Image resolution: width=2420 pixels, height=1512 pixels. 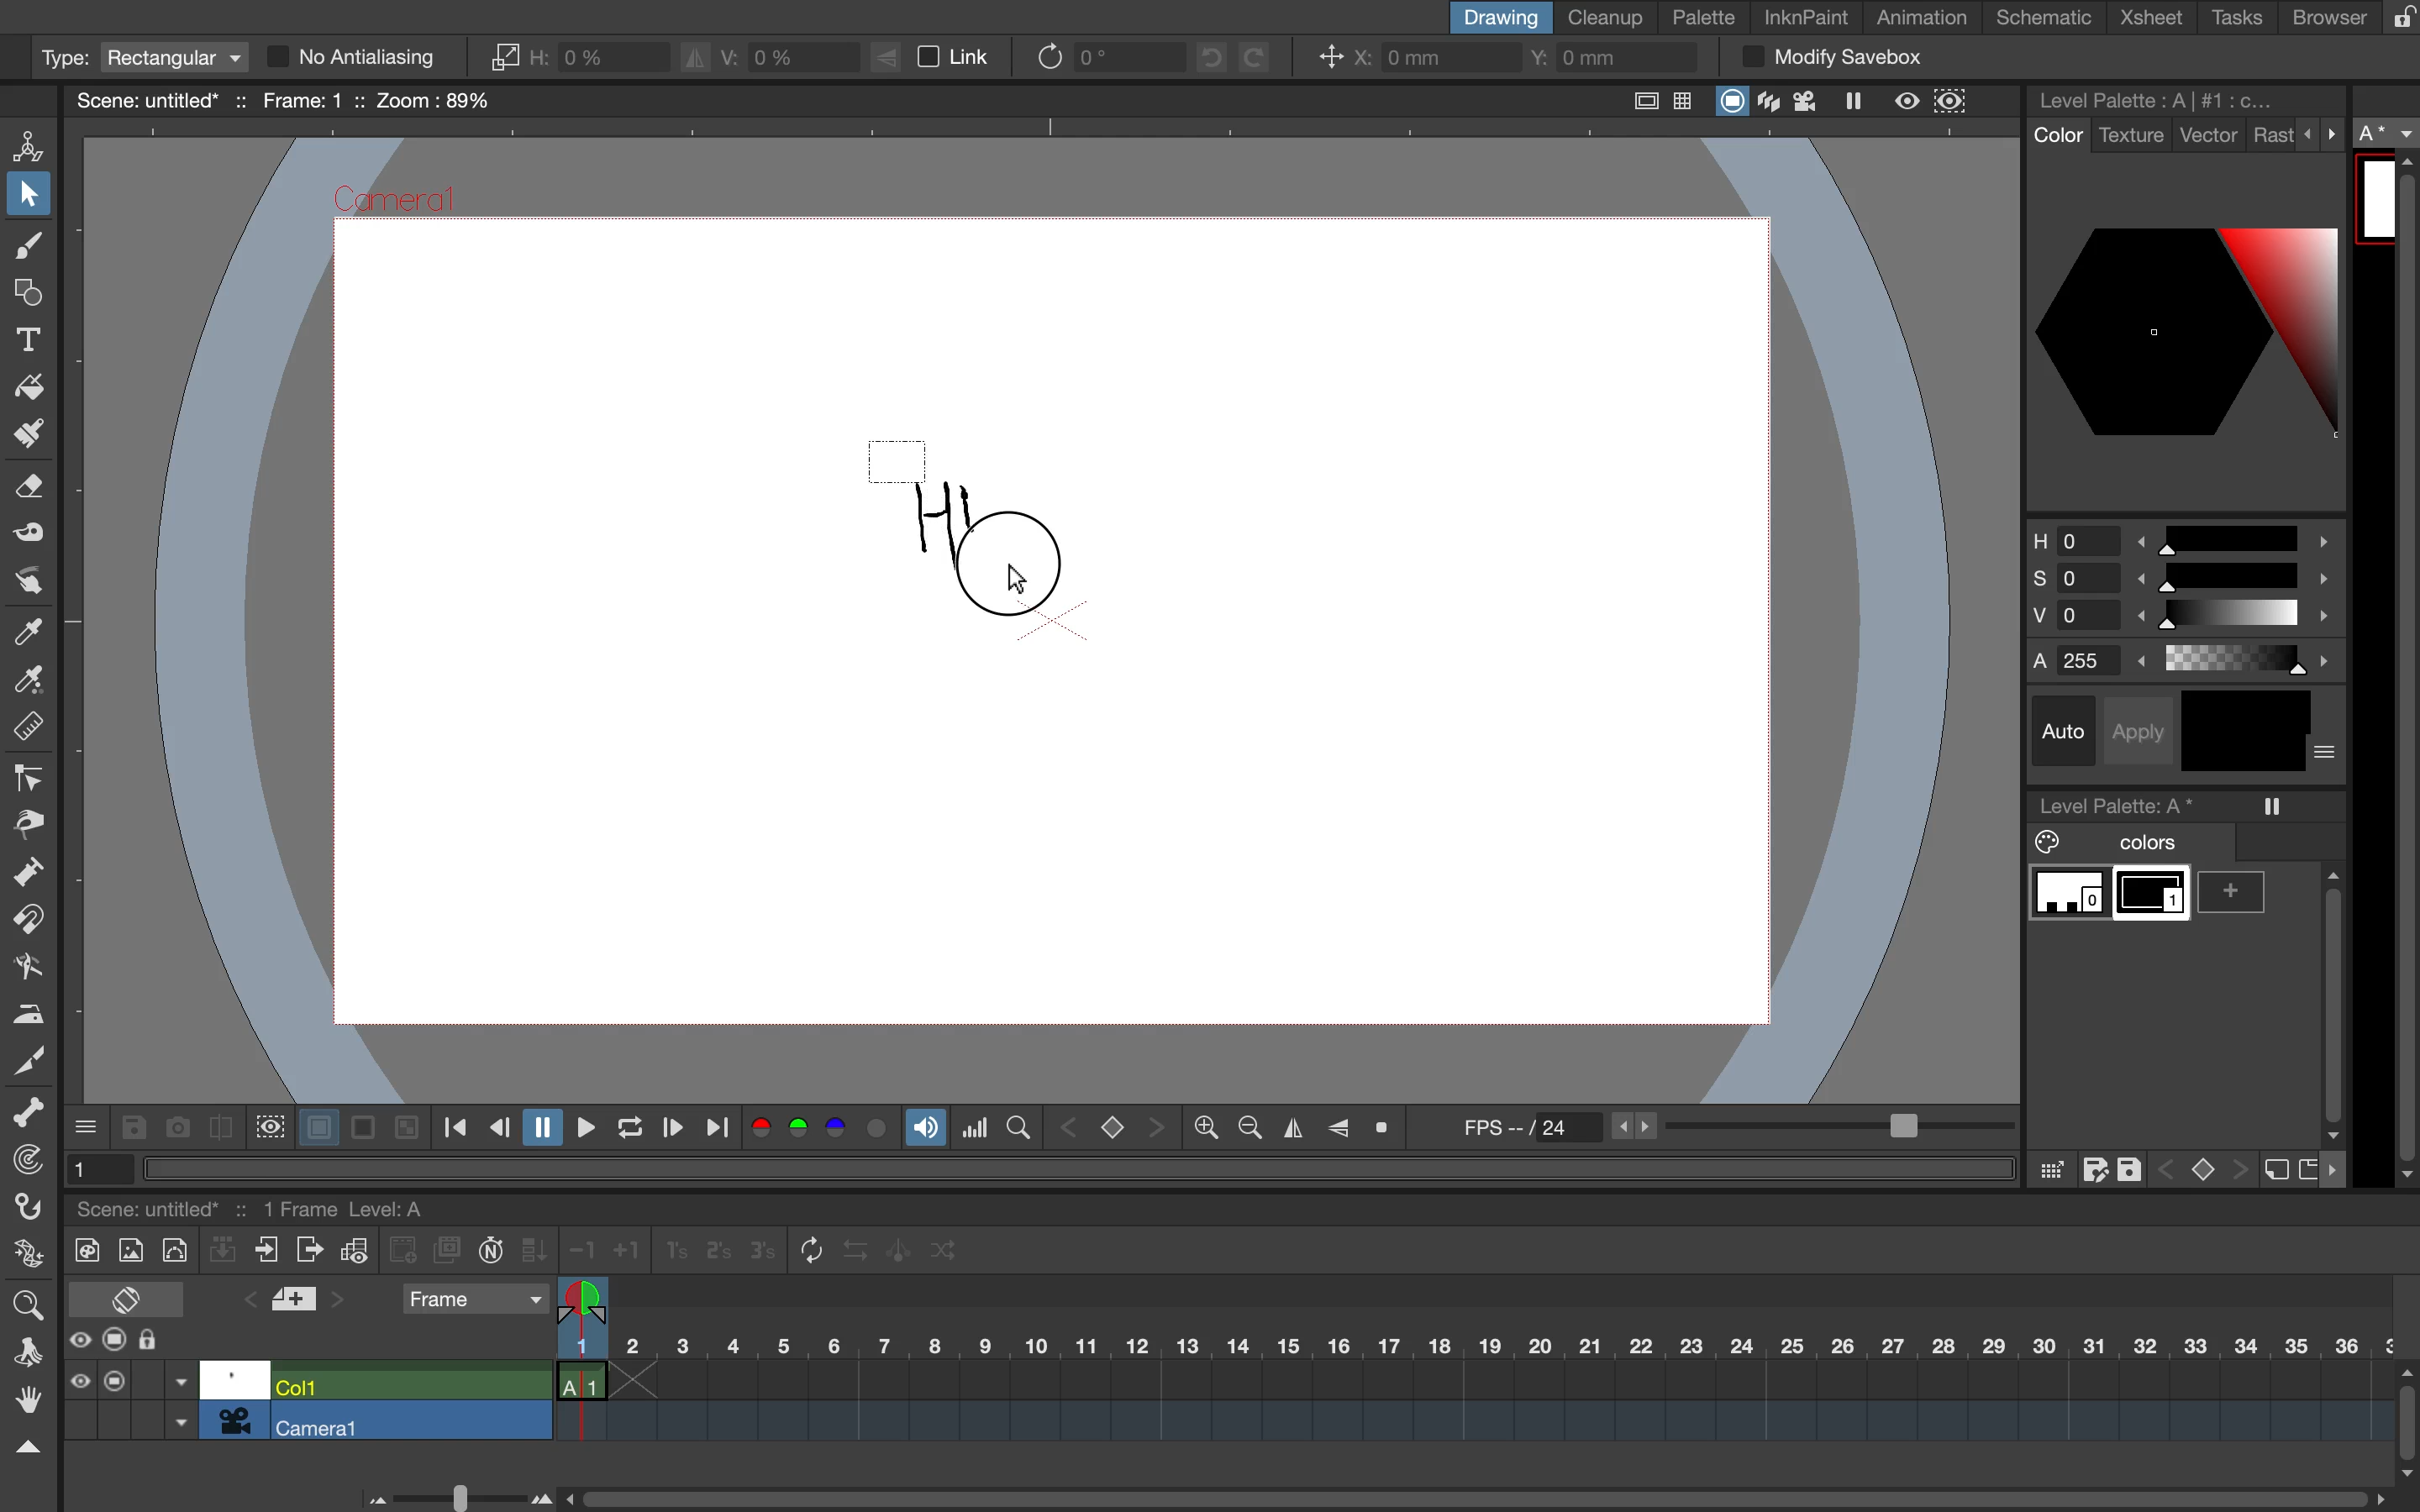 I want to click on random, so click(x=946, y=1254).